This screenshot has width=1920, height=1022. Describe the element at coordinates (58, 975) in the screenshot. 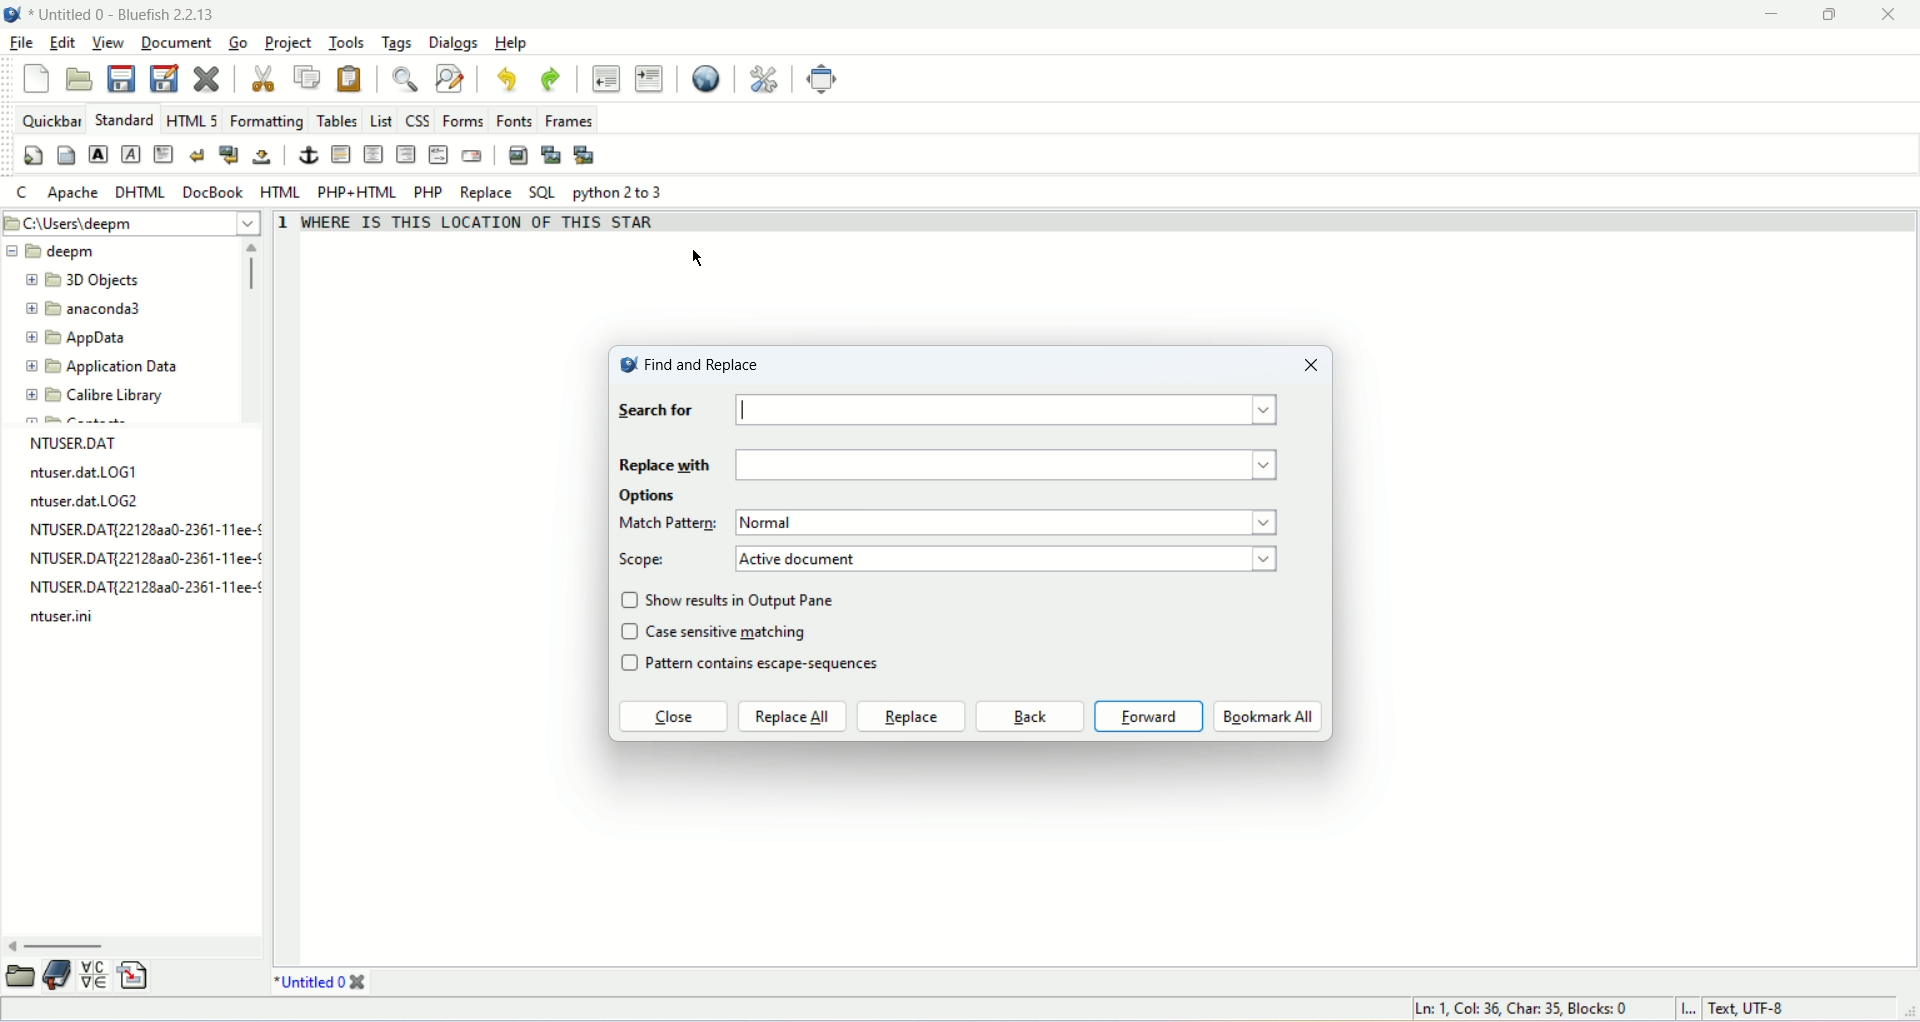

I see `bookmakrs` at that location.